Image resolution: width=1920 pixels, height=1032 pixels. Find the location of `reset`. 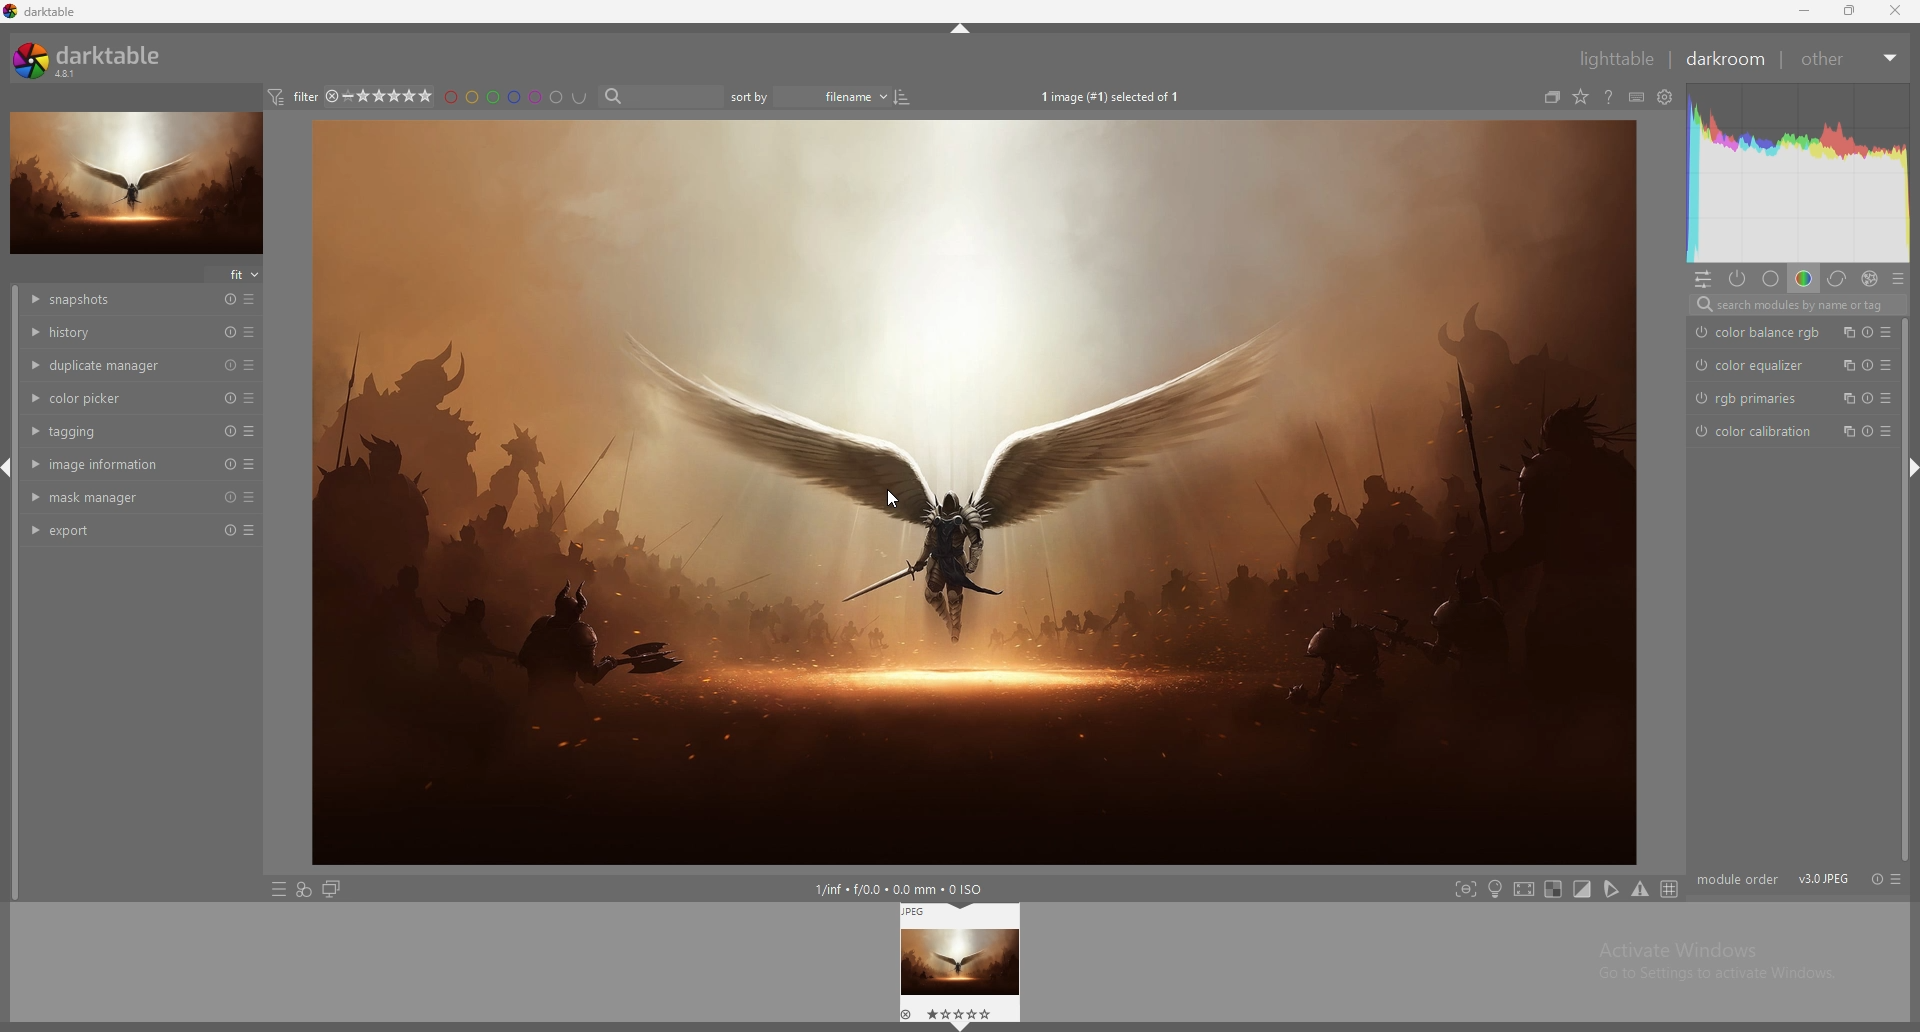

reset is located at coordinates (1868, 365).